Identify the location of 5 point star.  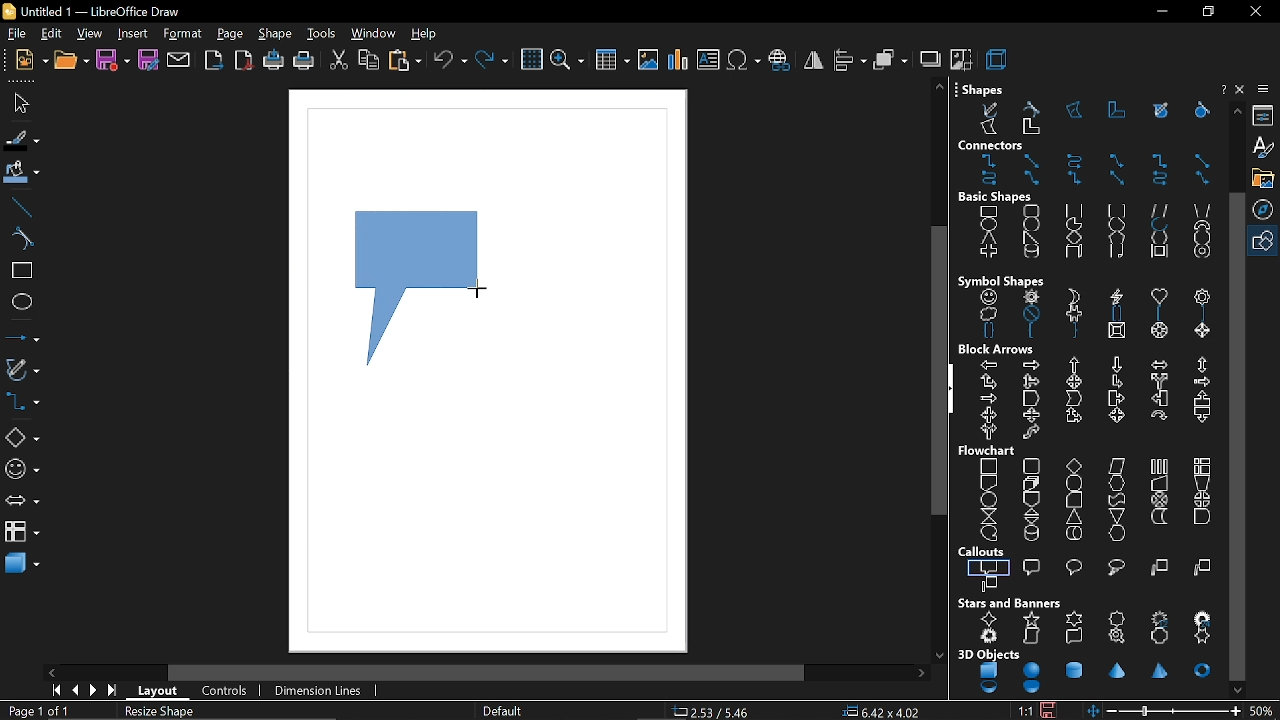
(1030, 619).